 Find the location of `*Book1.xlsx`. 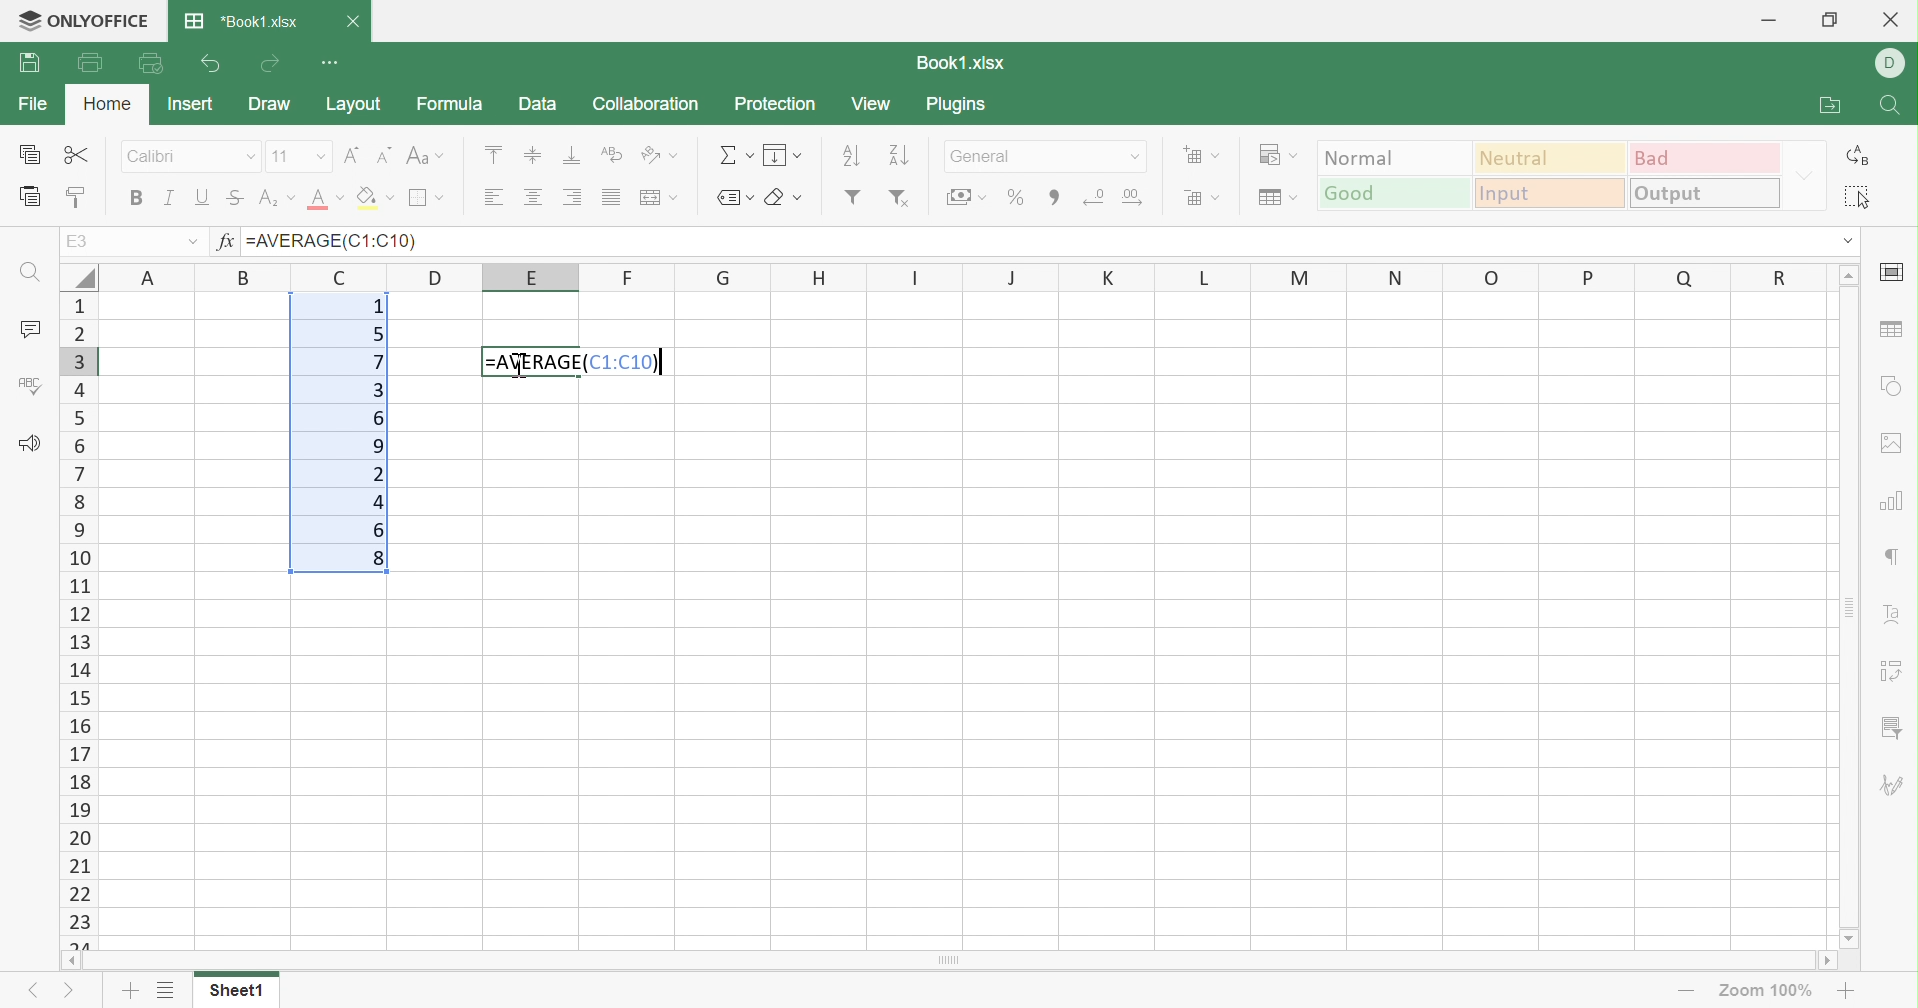

*Book1.xlsx is located at coordinates (238, 22).